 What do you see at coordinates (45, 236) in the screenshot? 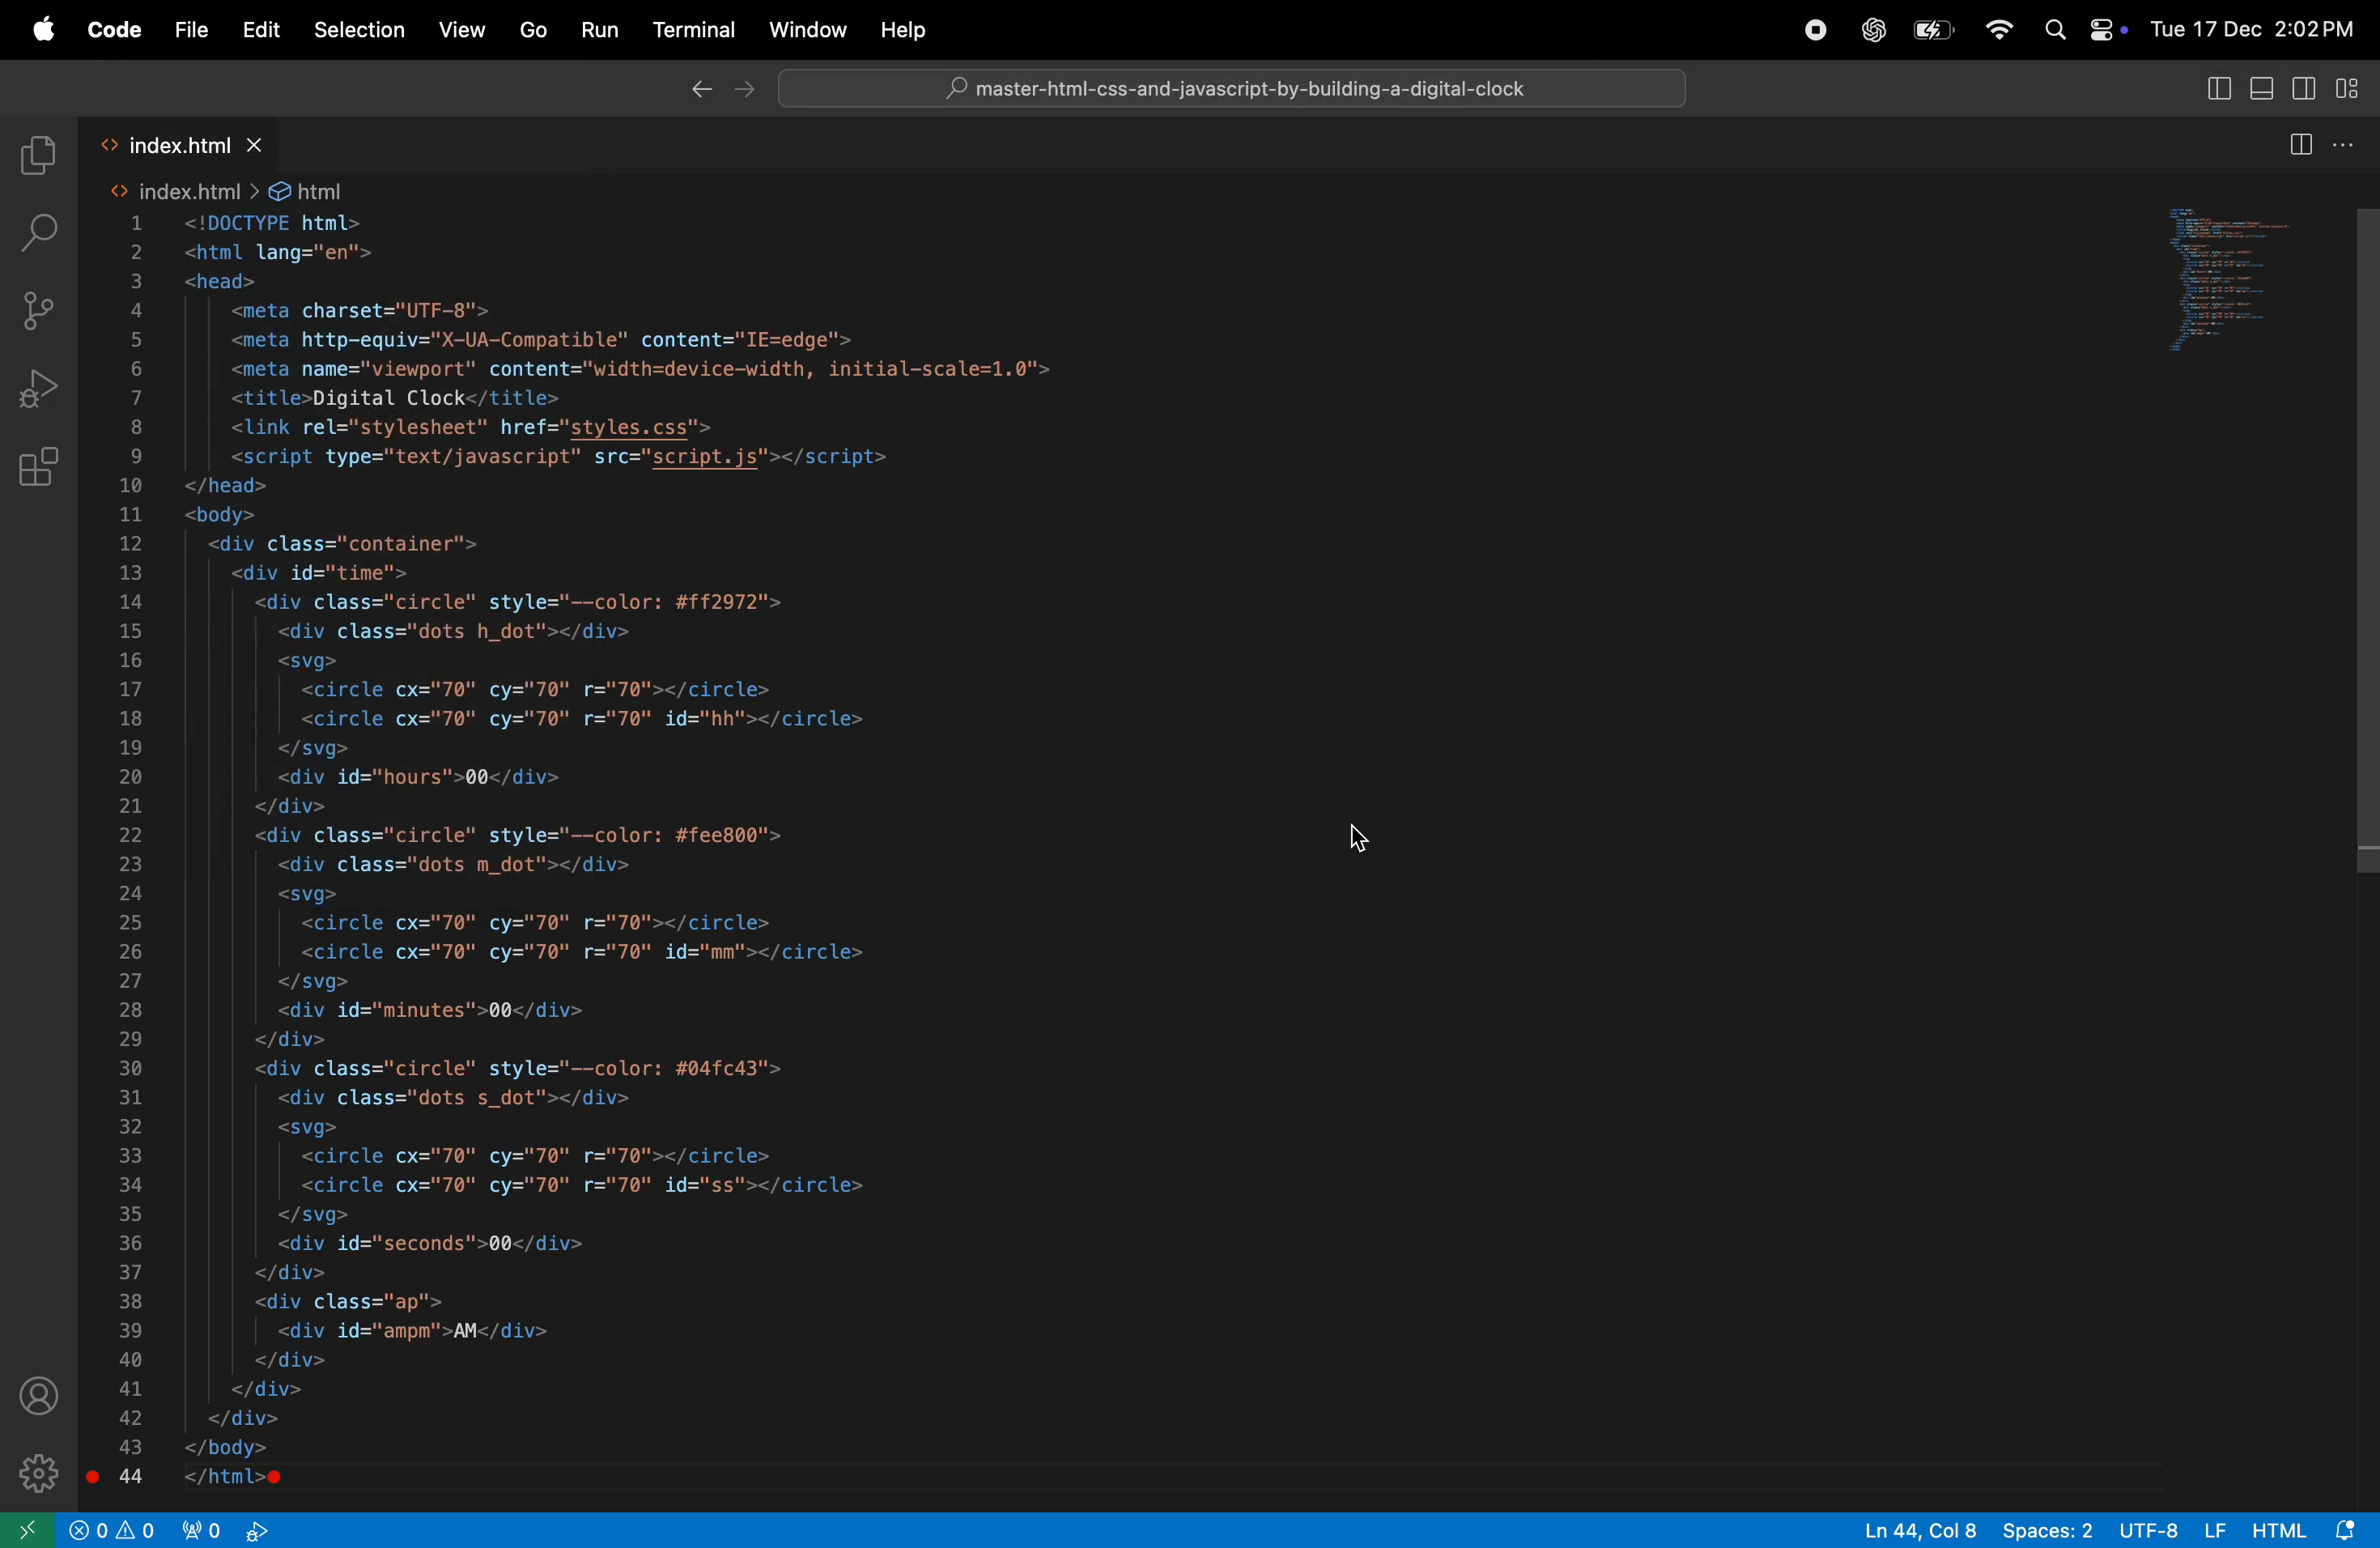
I see `search` at bounding box center [45, 236].